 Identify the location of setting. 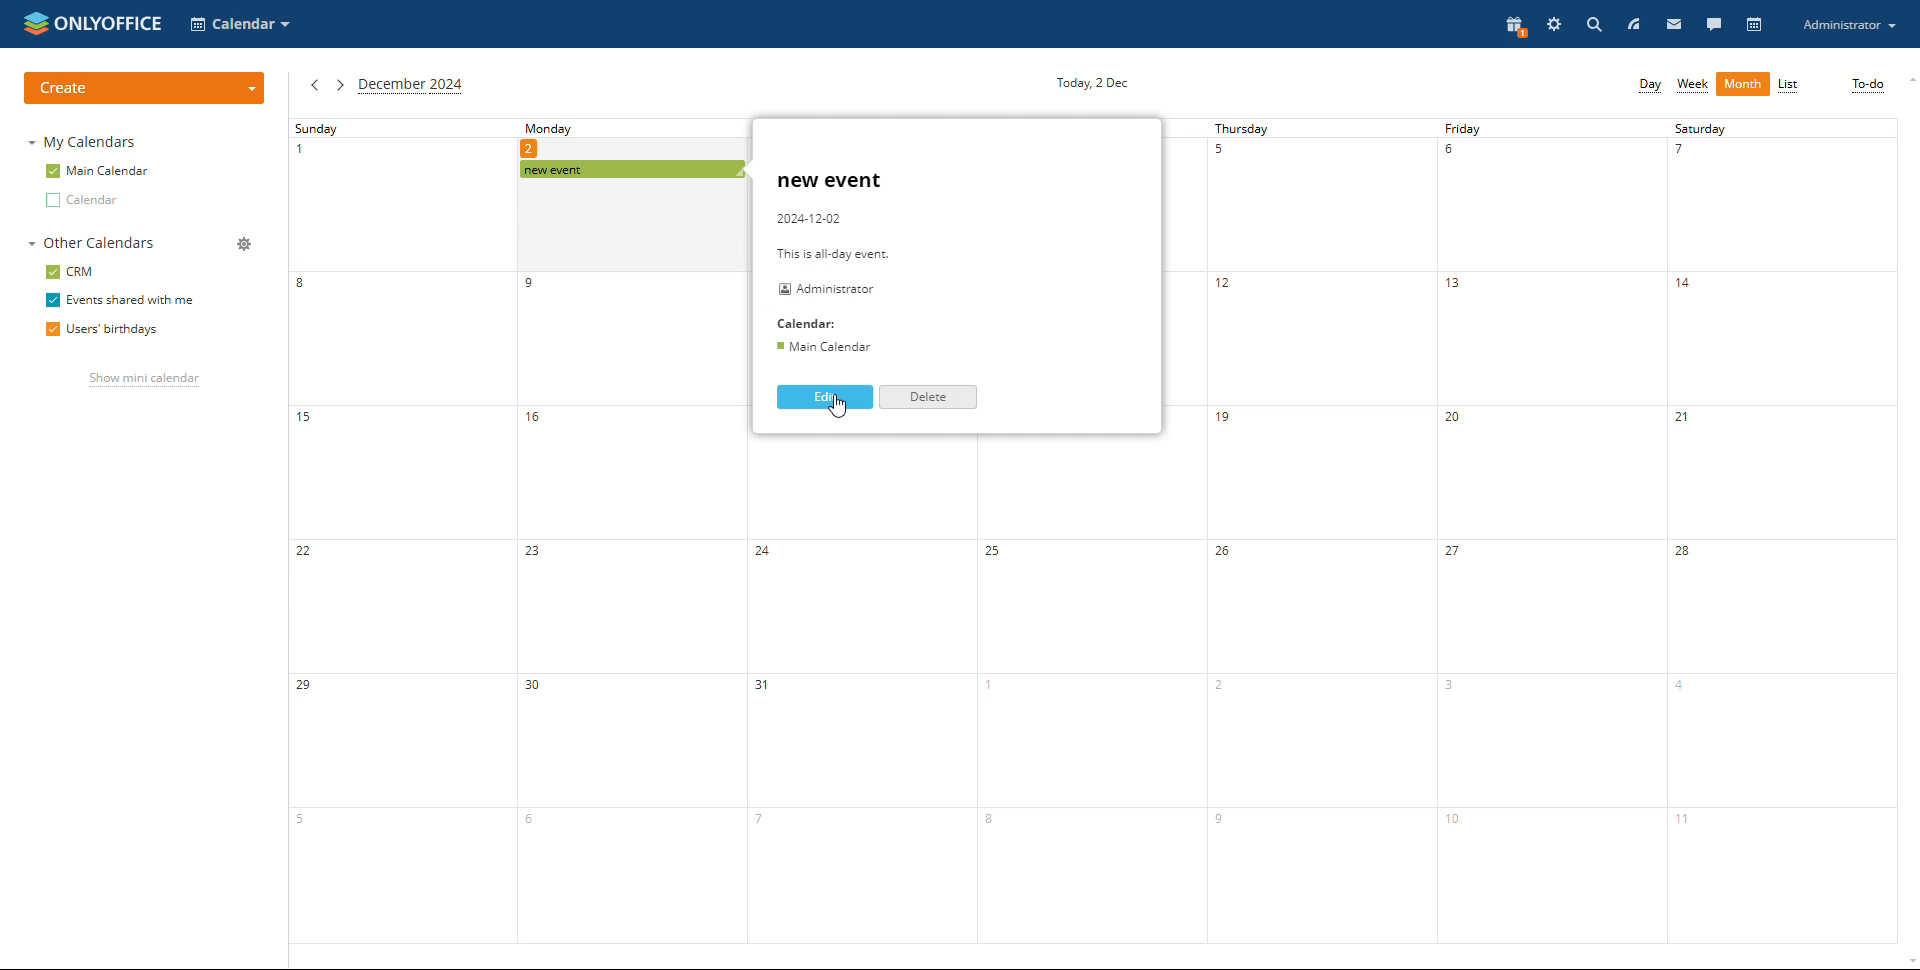
(1554, 25).